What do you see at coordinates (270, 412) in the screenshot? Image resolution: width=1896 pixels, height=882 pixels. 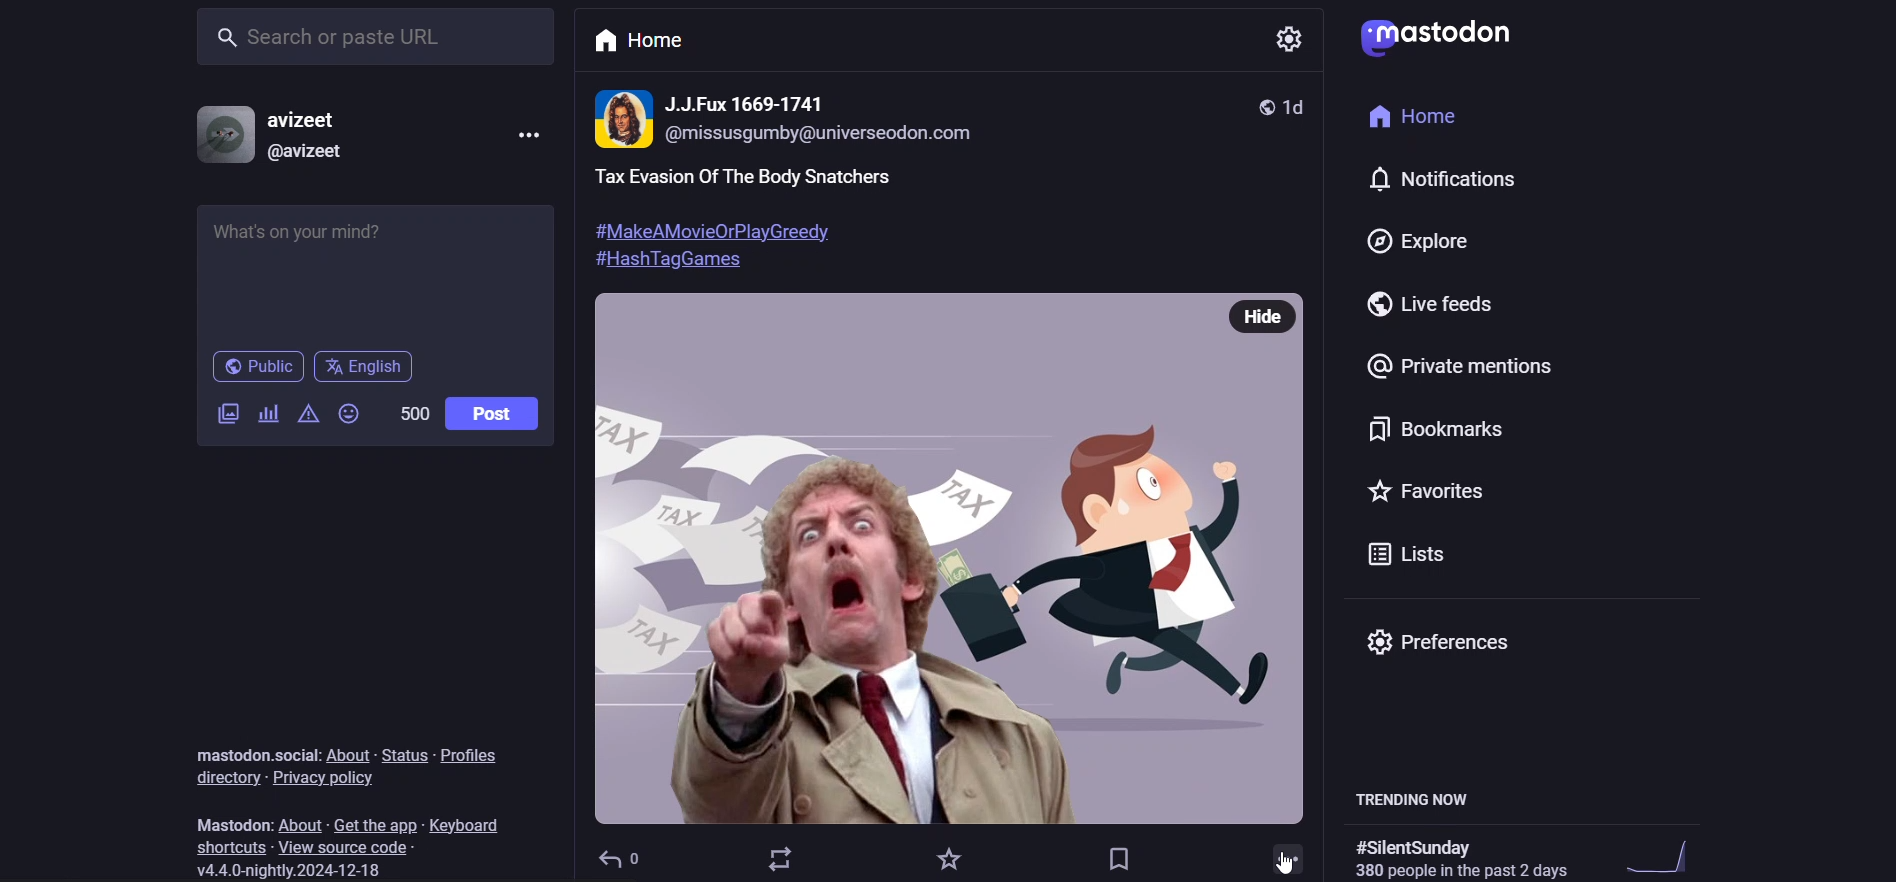 I see `poll` at bounding box center [270, 412].